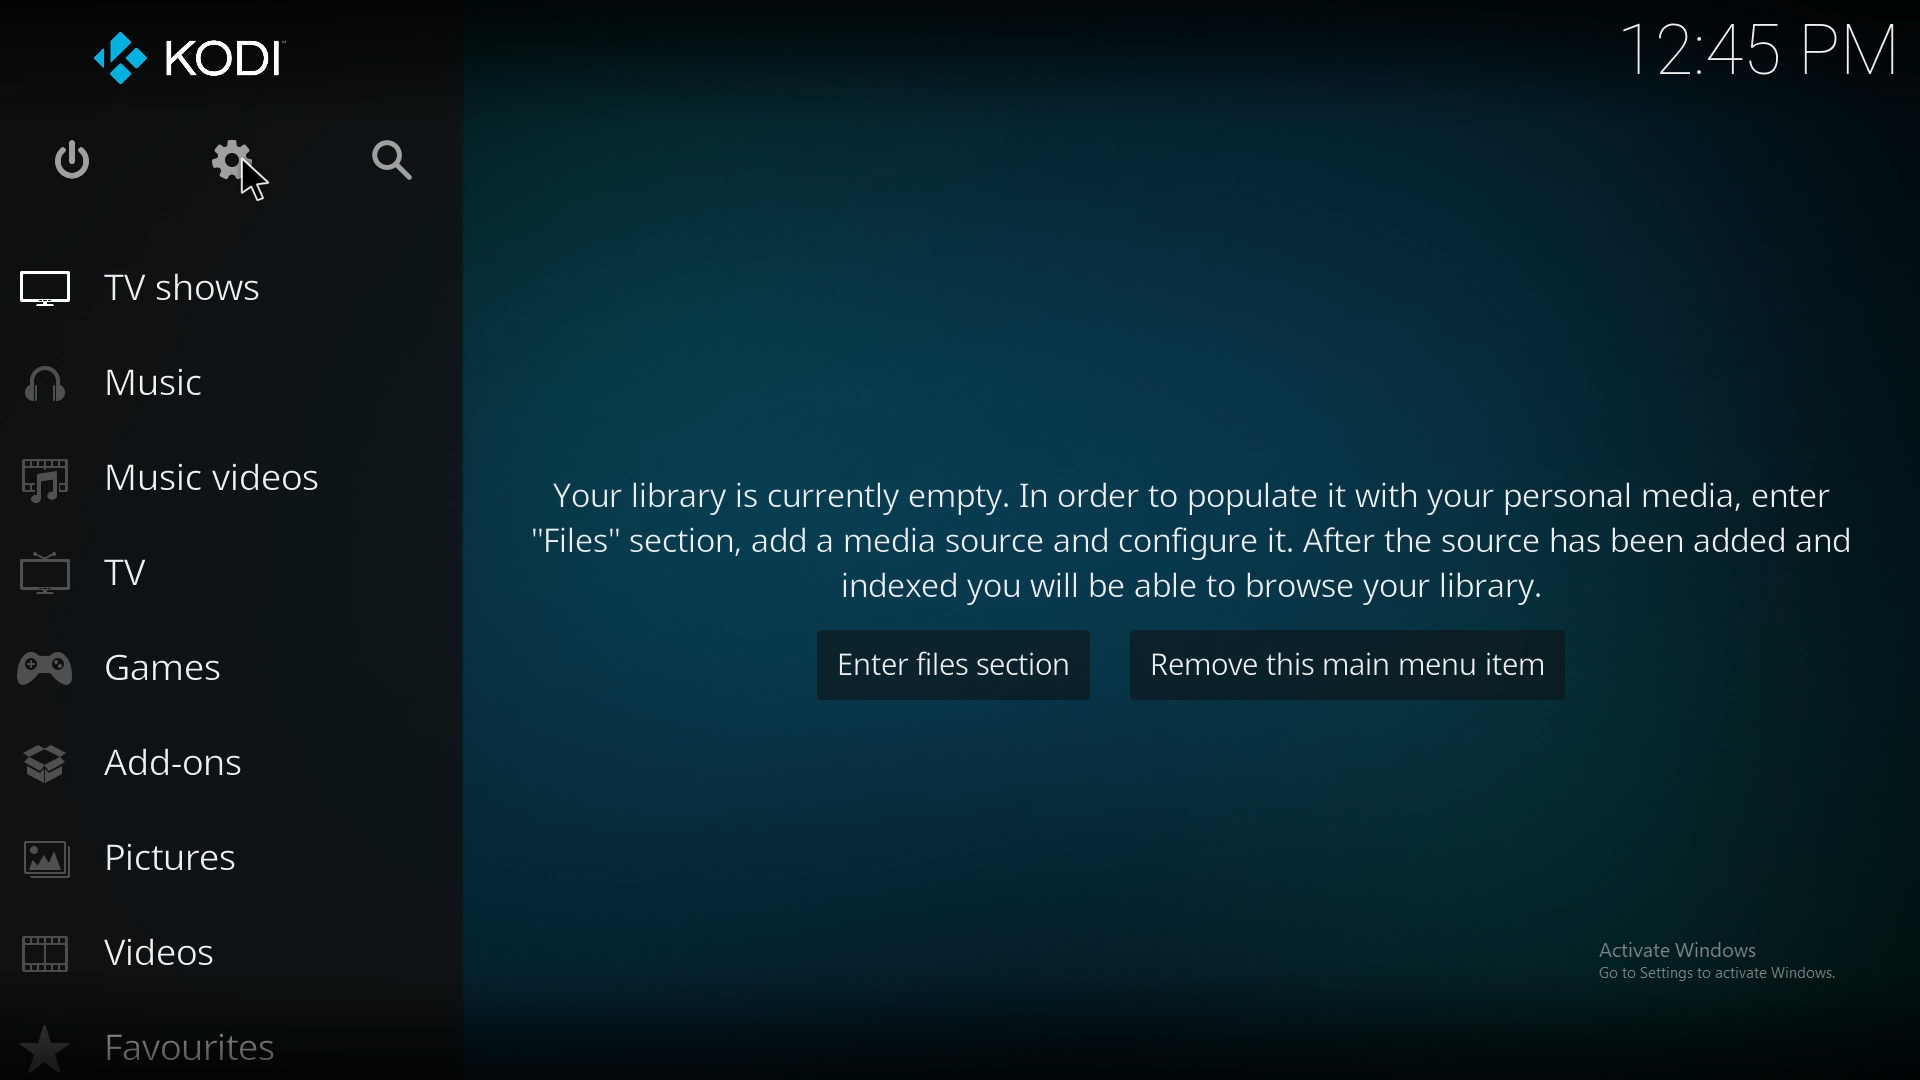 This screenshot has width=1920, height=1080. What do you see at coordinates (187, 1046) in the screenshot?
I see `favourites` at bounding box center [187, 1046].